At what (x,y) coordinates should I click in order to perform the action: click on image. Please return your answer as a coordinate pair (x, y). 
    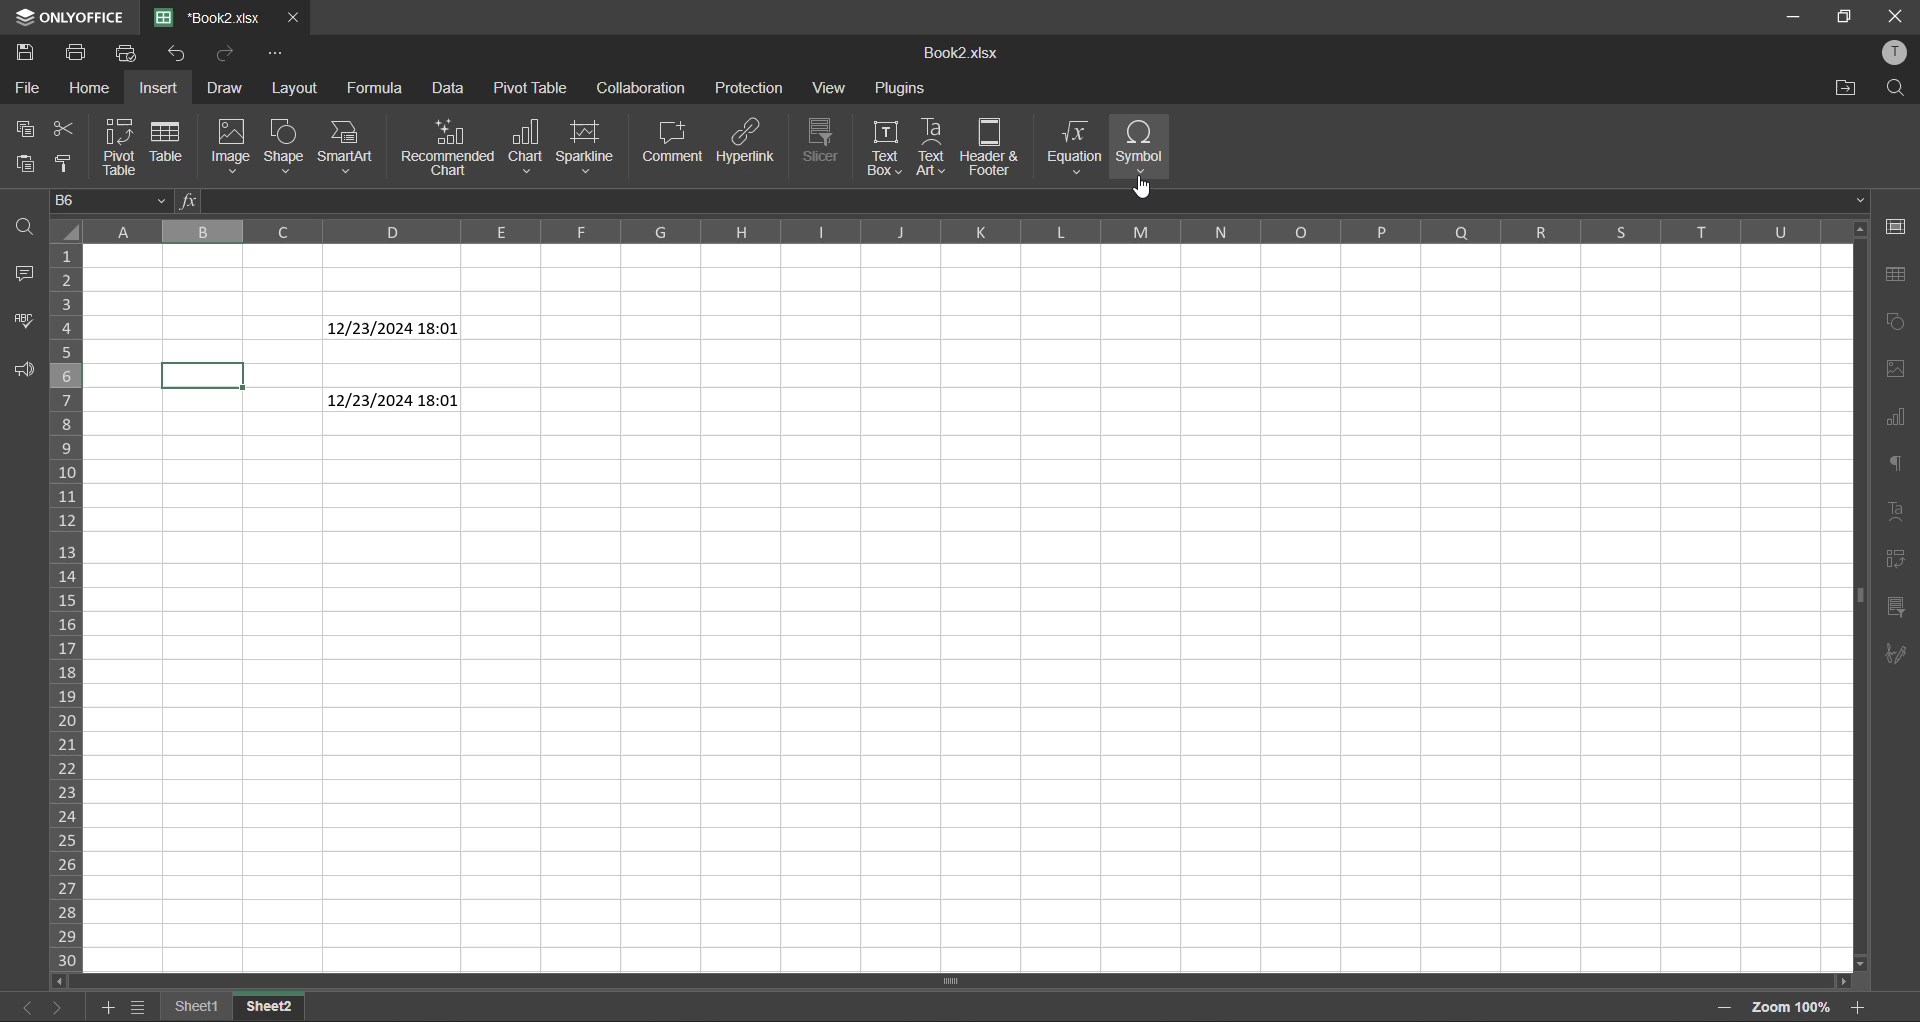
    Looking at the image, I should click on (1895, 369).